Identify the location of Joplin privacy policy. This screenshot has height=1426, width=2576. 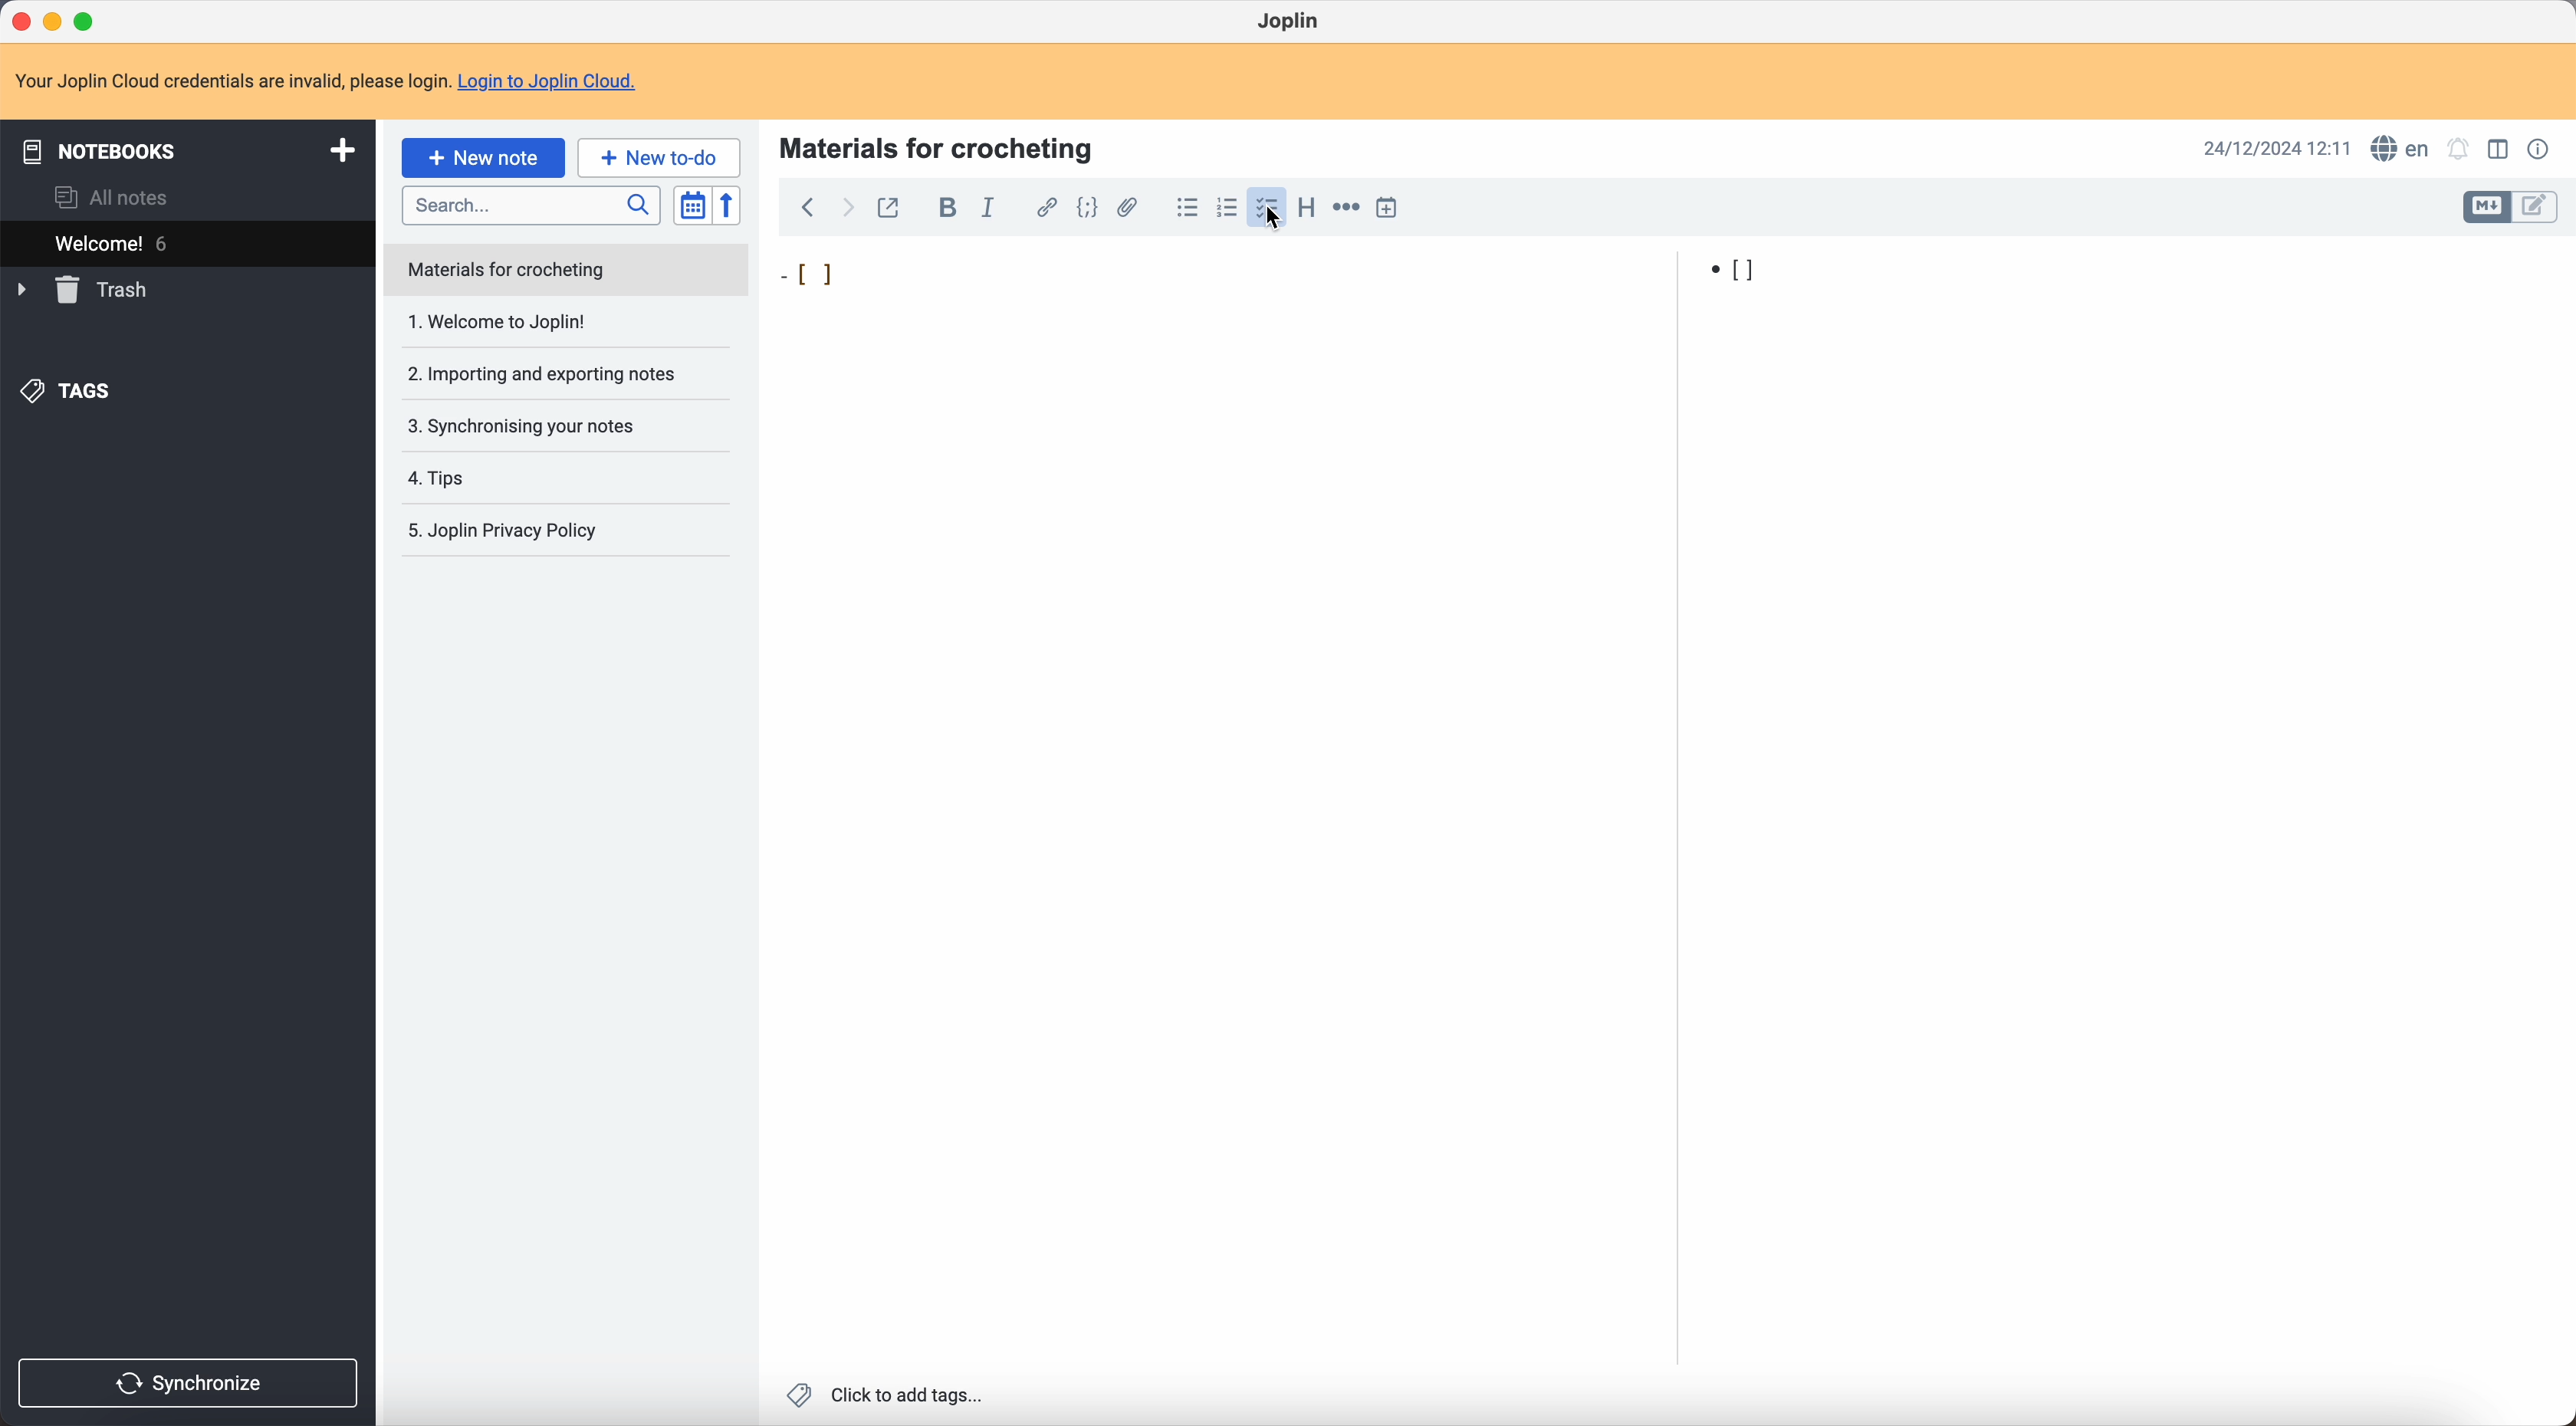
(514, 534).